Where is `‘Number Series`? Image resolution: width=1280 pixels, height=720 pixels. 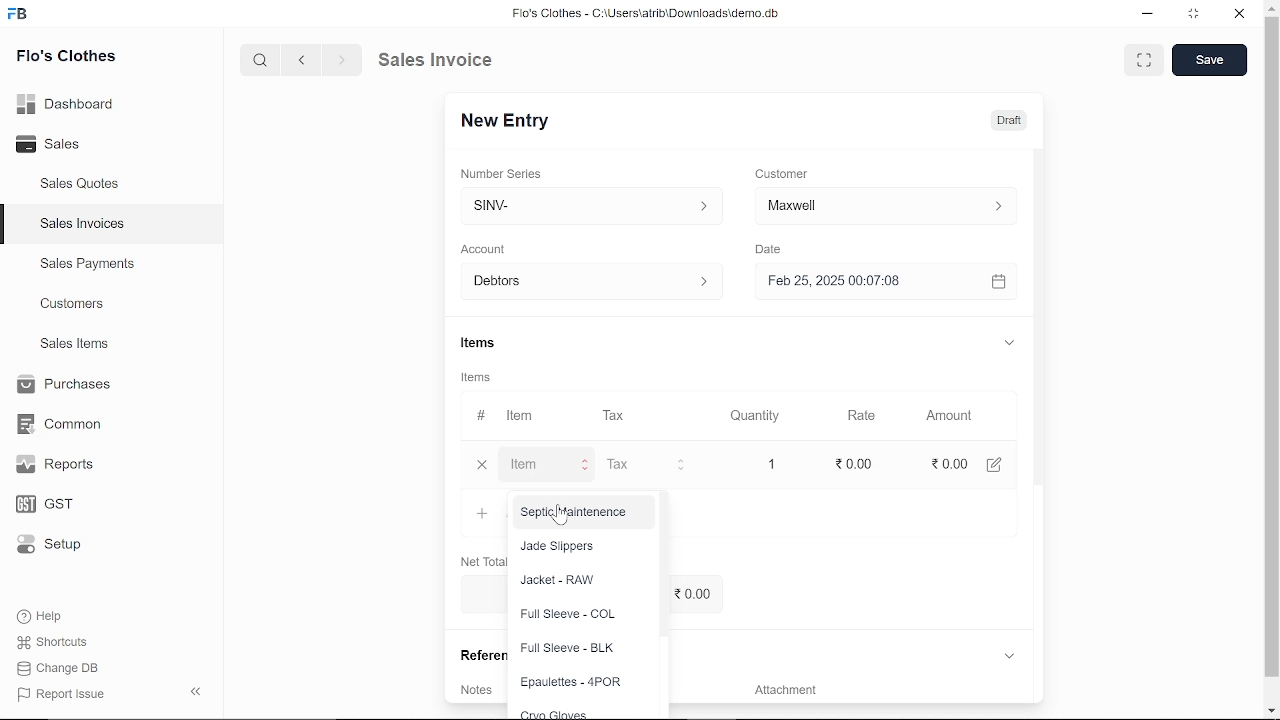
‘Number Series is located at coordinates (510, 173).